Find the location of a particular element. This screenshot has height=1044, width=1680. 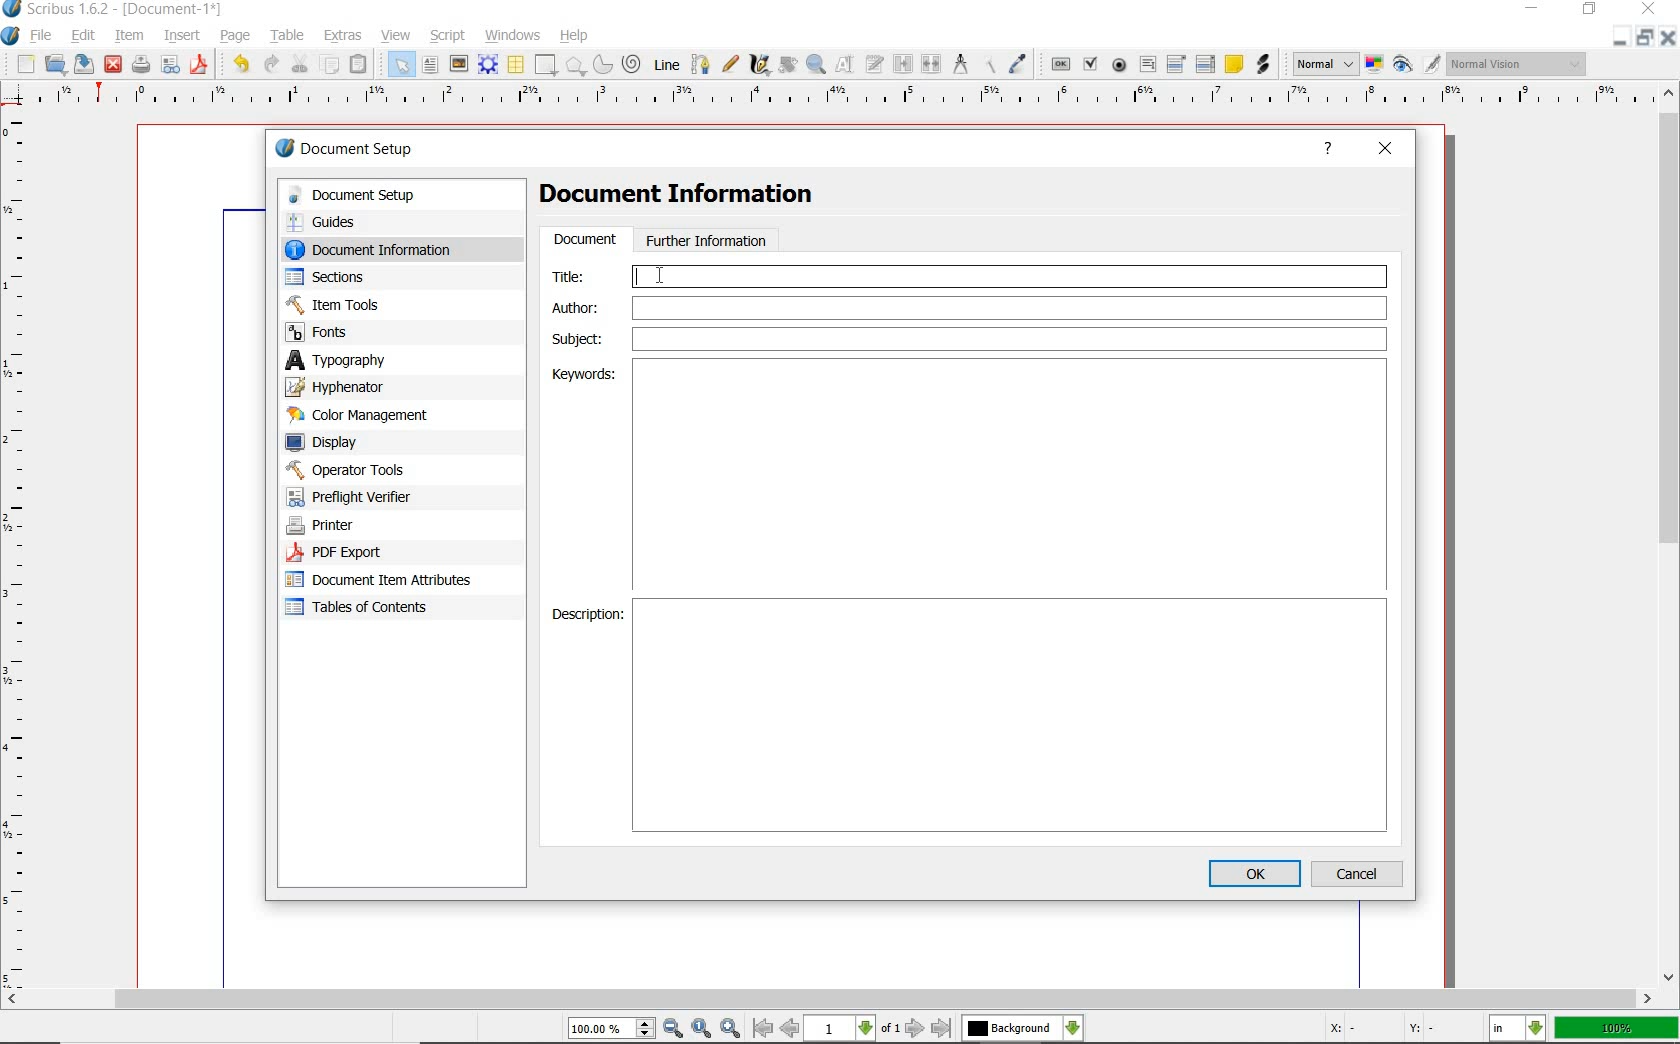

edit contents of frame is located at coordinates (847, 66).